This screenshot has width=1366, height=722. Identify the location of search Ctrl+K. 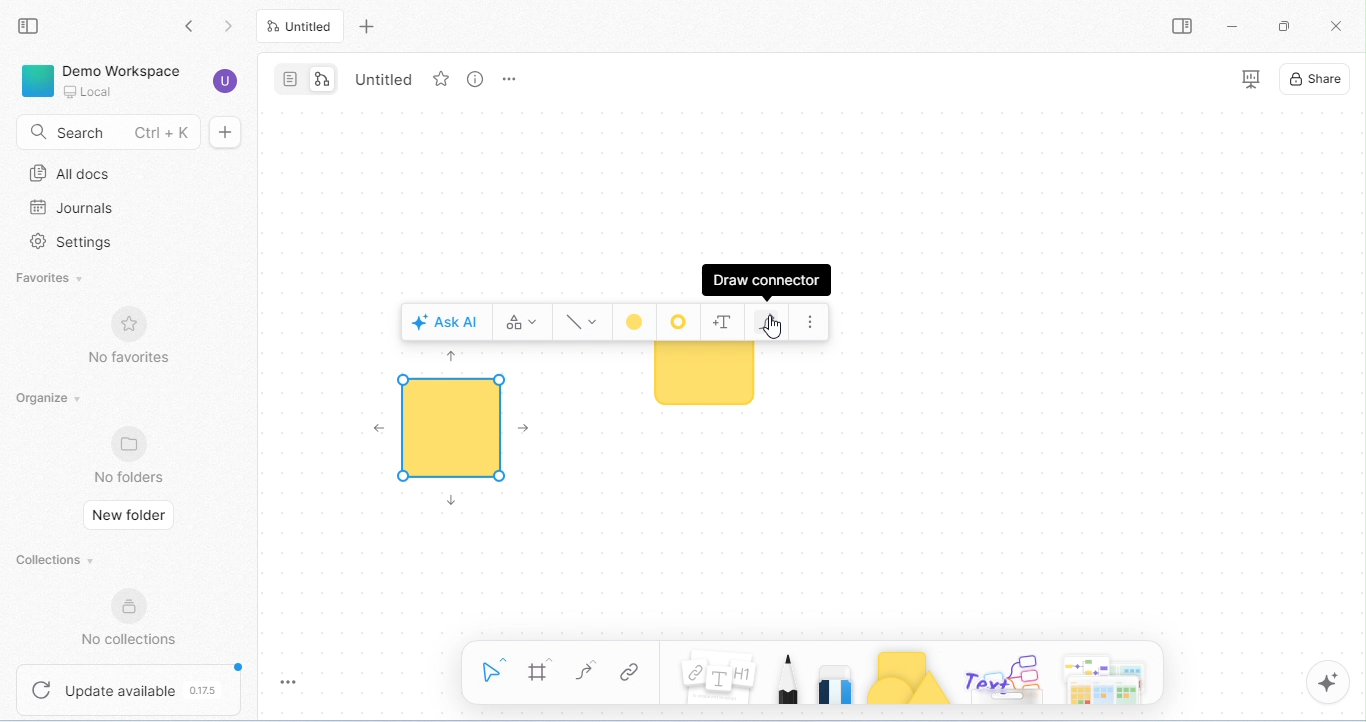
(105, 130).